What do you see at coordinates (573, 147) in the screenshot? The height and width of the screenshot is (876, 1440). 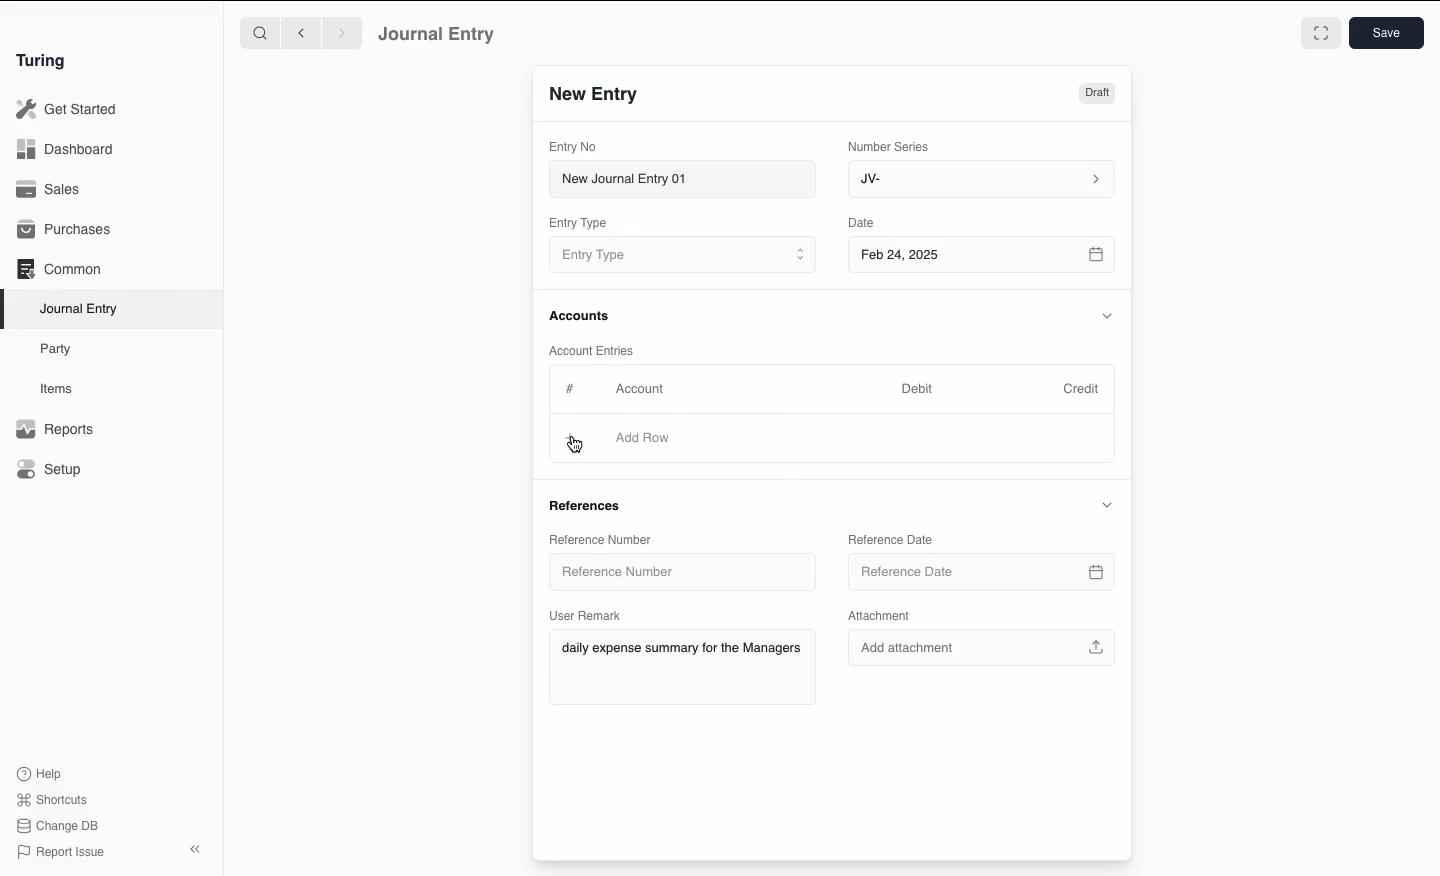 I see `Entry No` at bounding box center [573, 147].